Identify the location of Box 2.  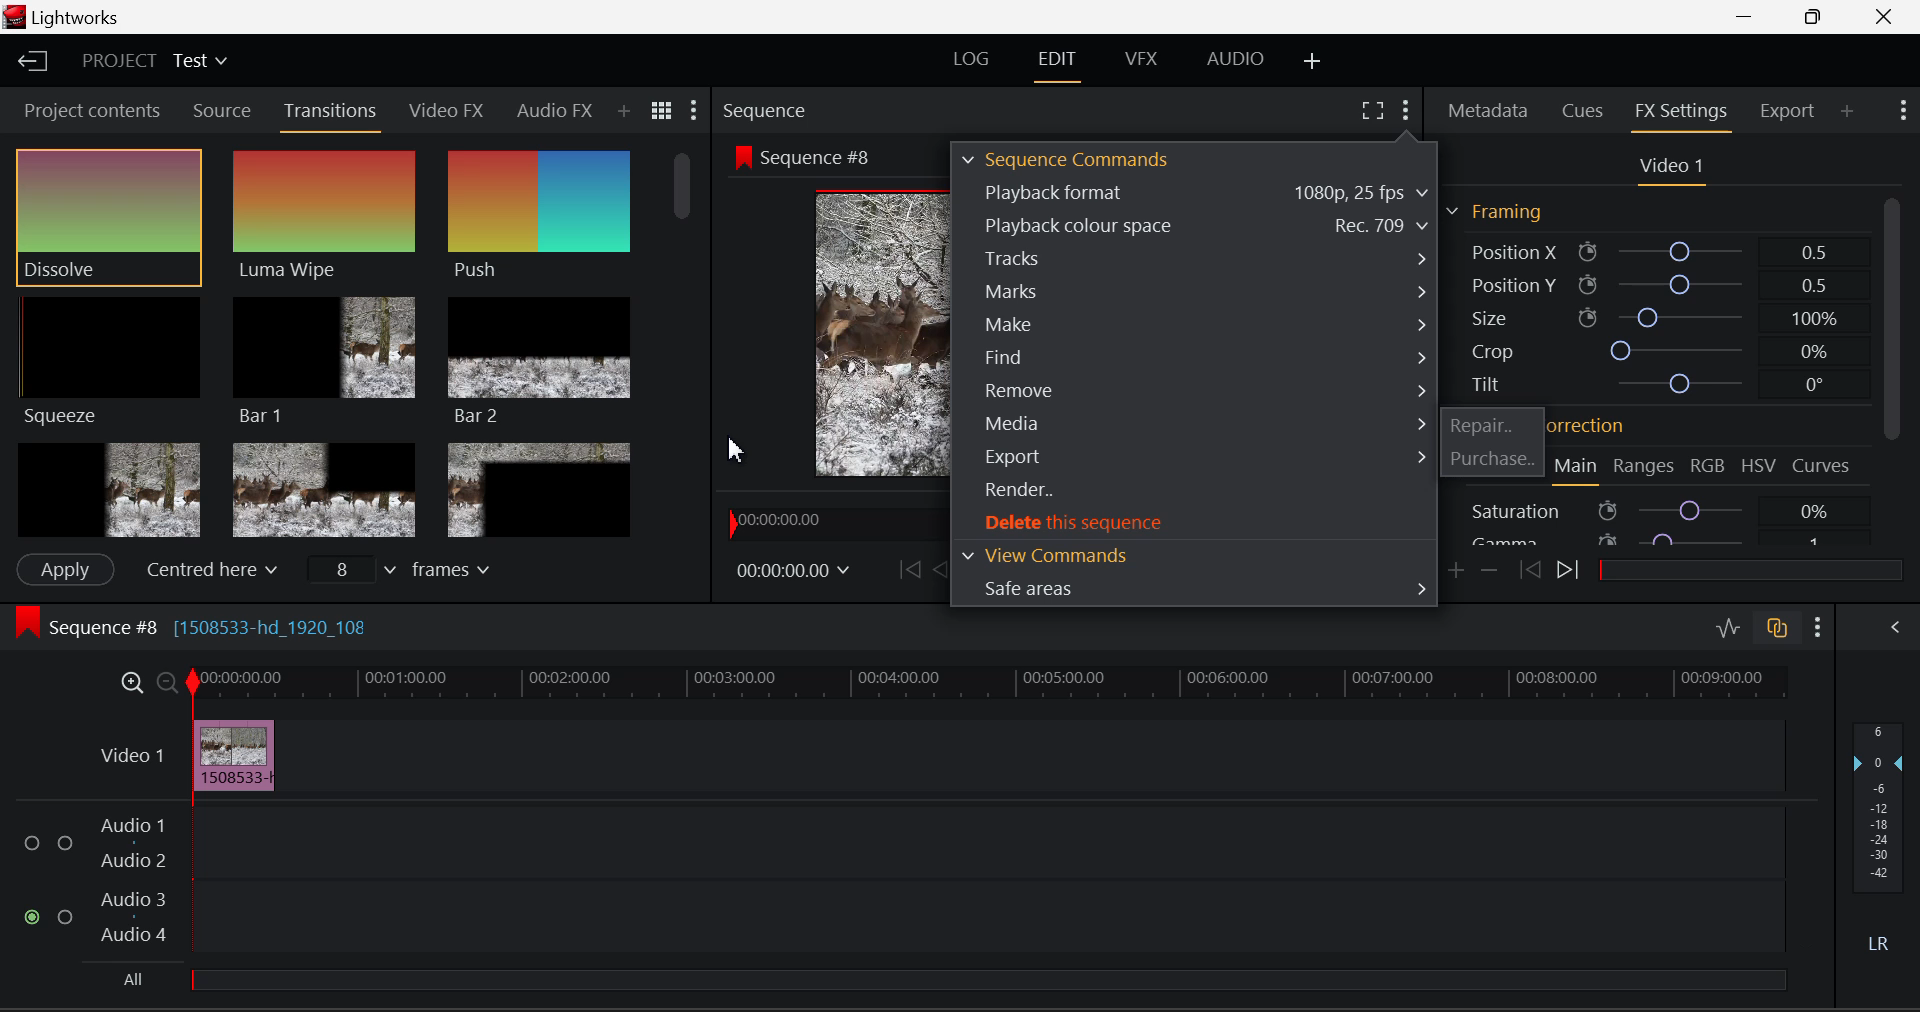
(324, 489).